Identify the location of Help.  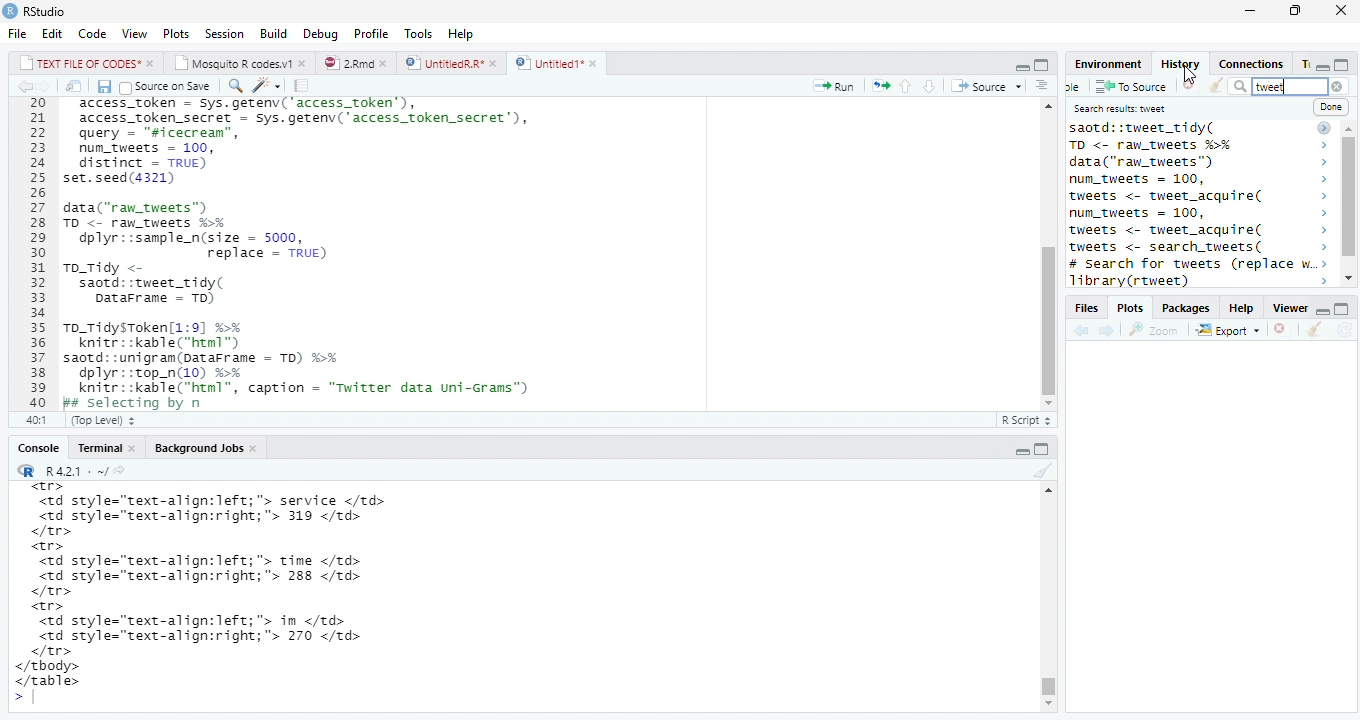
(1239, 309).